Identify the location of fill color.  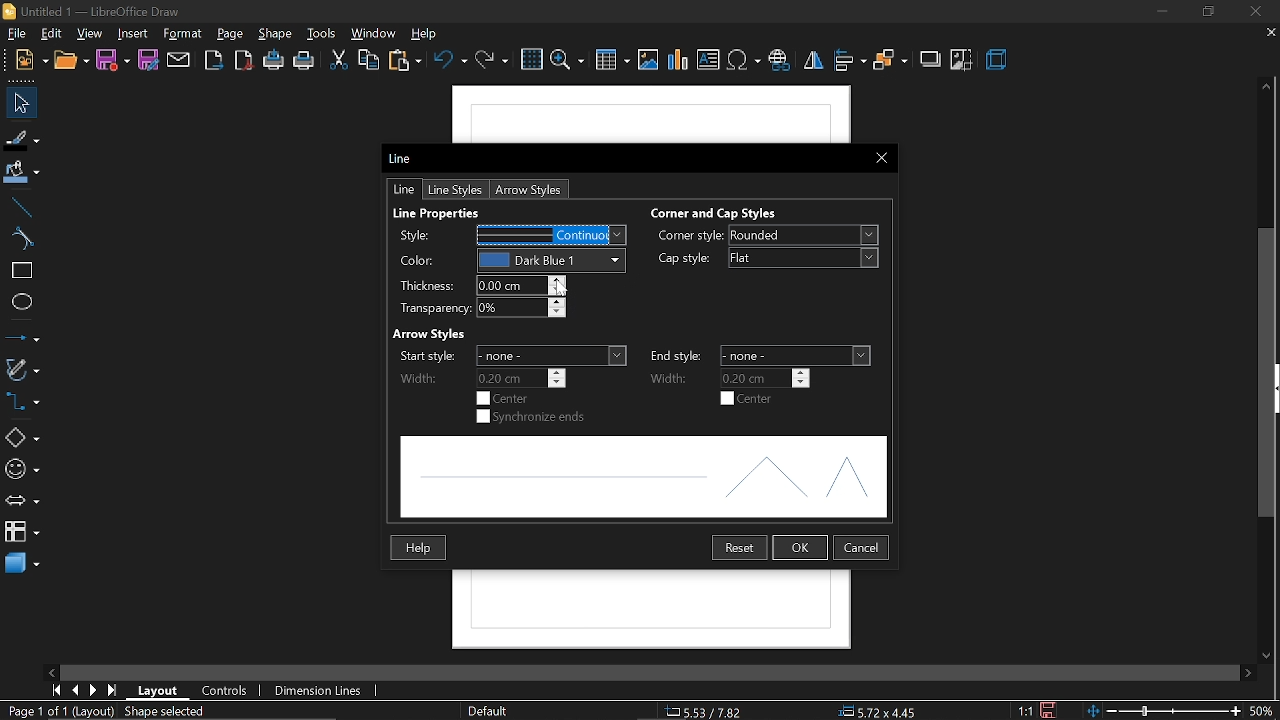
(21, 174).